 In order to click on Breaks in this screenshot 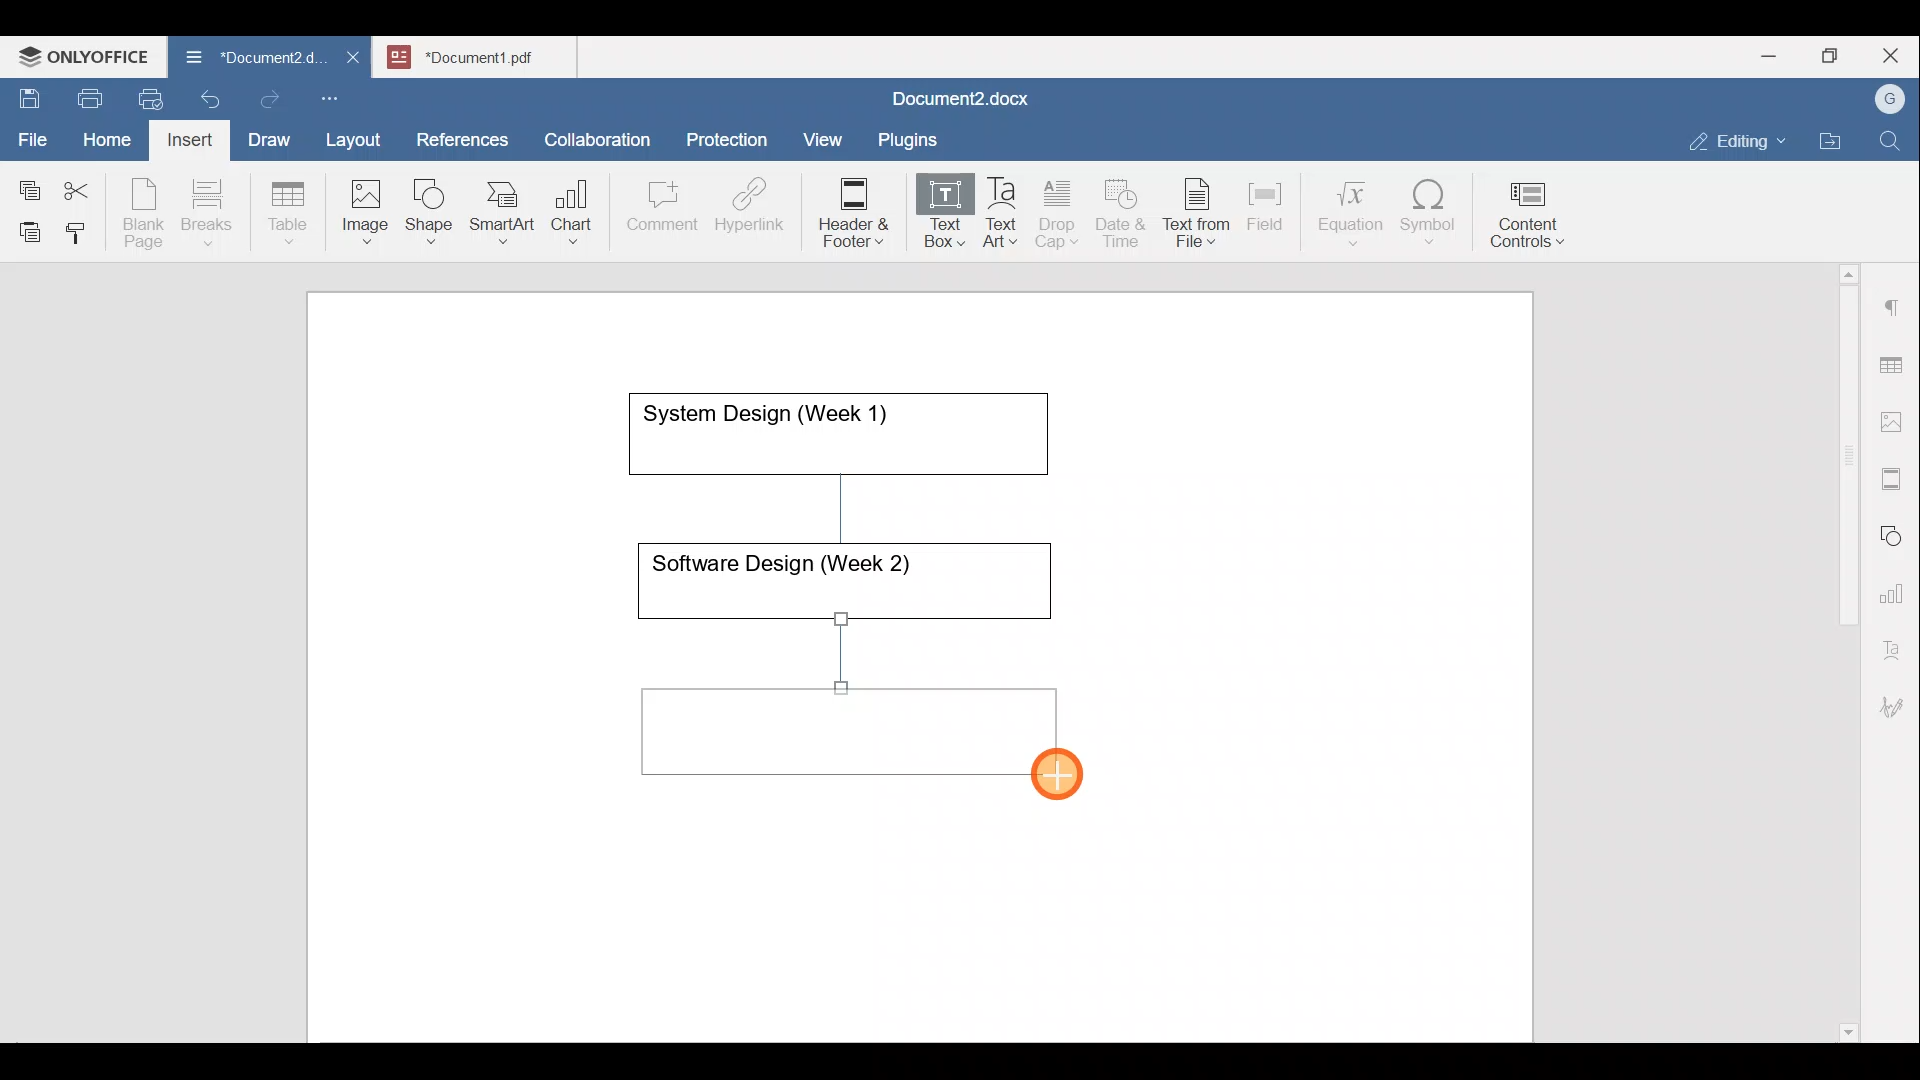, I will do `click(206, 214)`.